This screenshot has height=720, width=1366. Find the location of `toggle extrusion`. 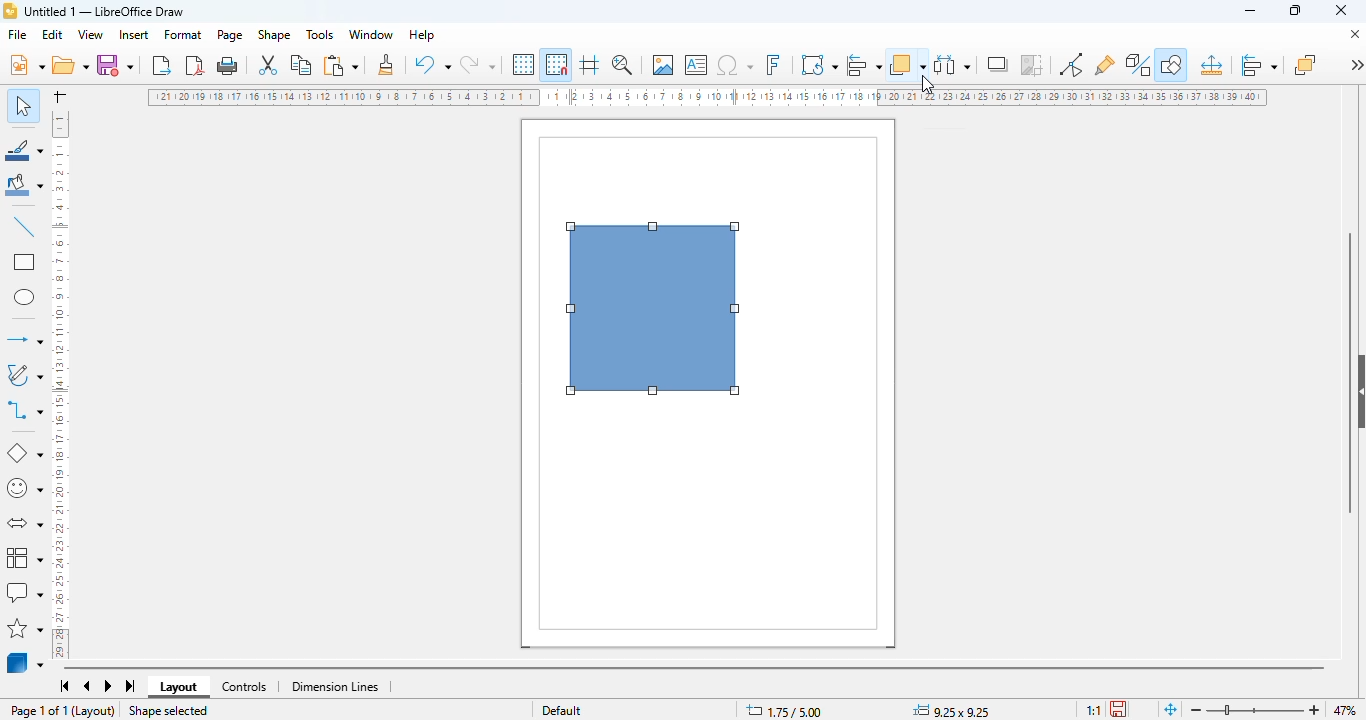

toggle extrusion is located at coordinates (1139, 65).